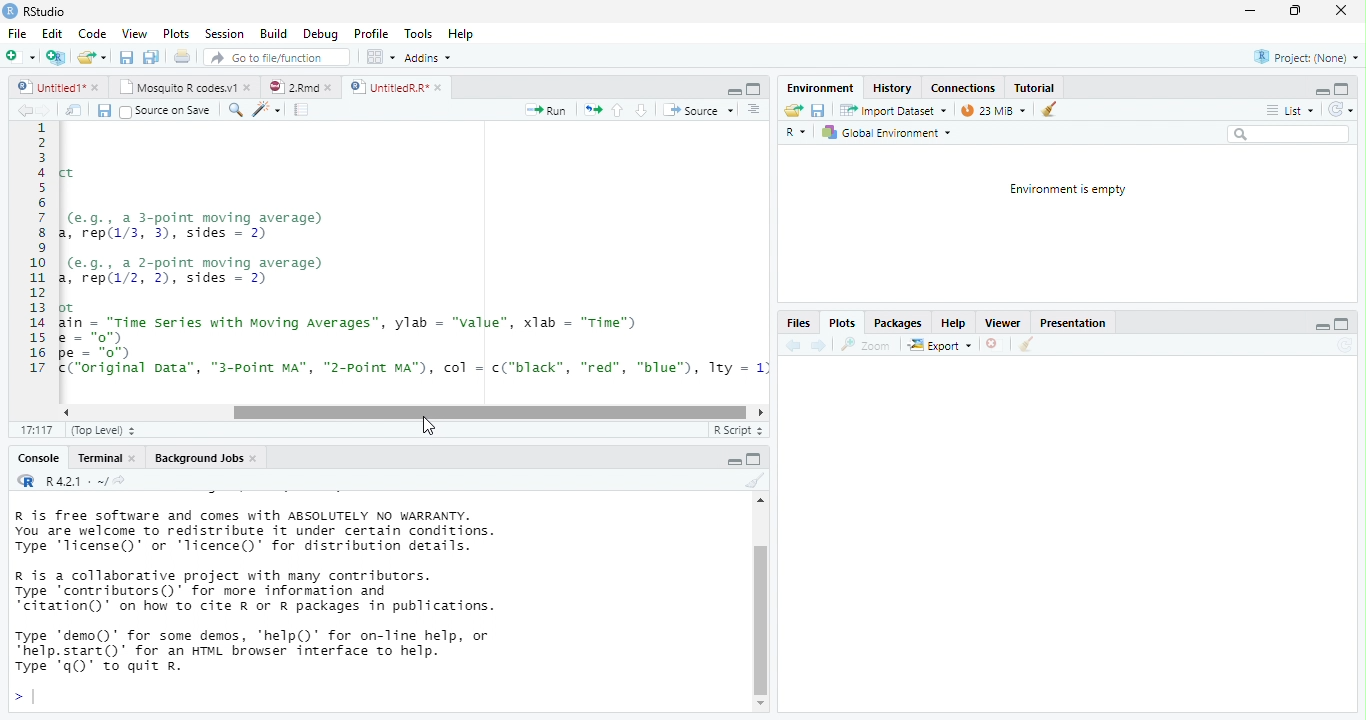 The image size is (1366, 720). I want to click on Tutorial, so click(1035, 87).